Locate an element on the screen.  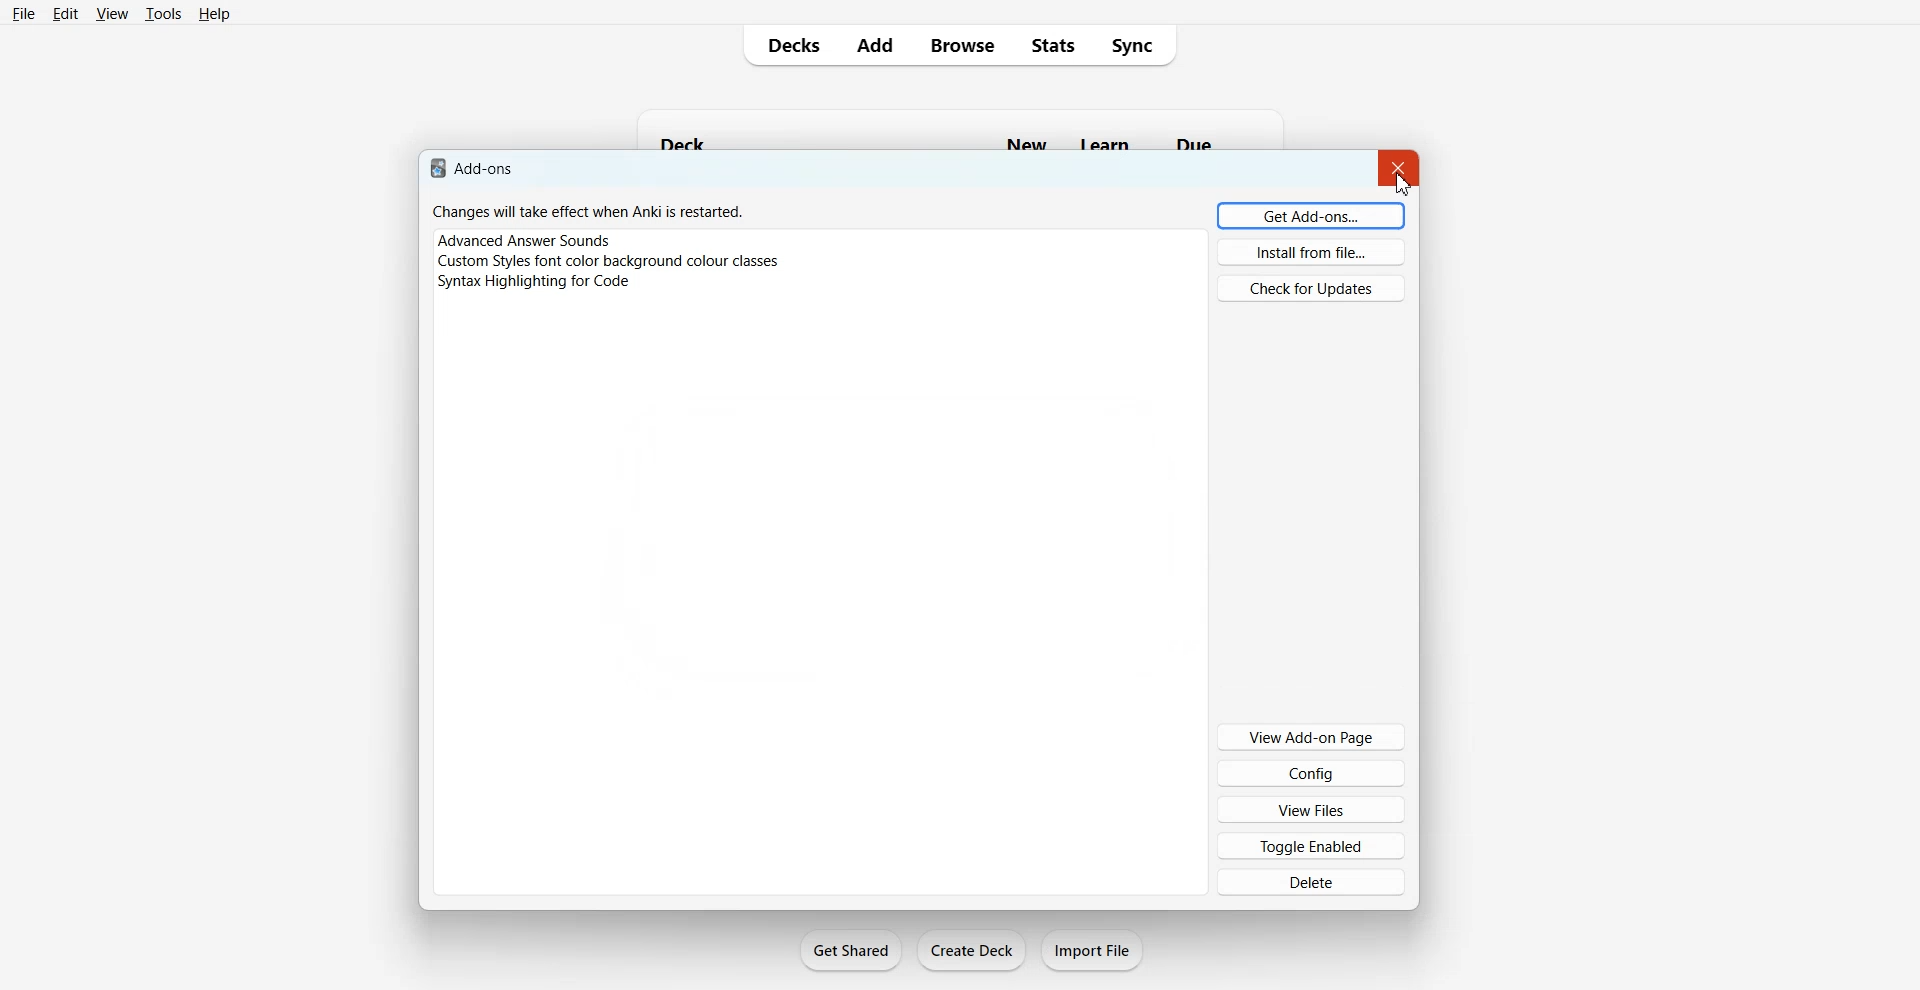
Browse is located at coordinates (963, 46).